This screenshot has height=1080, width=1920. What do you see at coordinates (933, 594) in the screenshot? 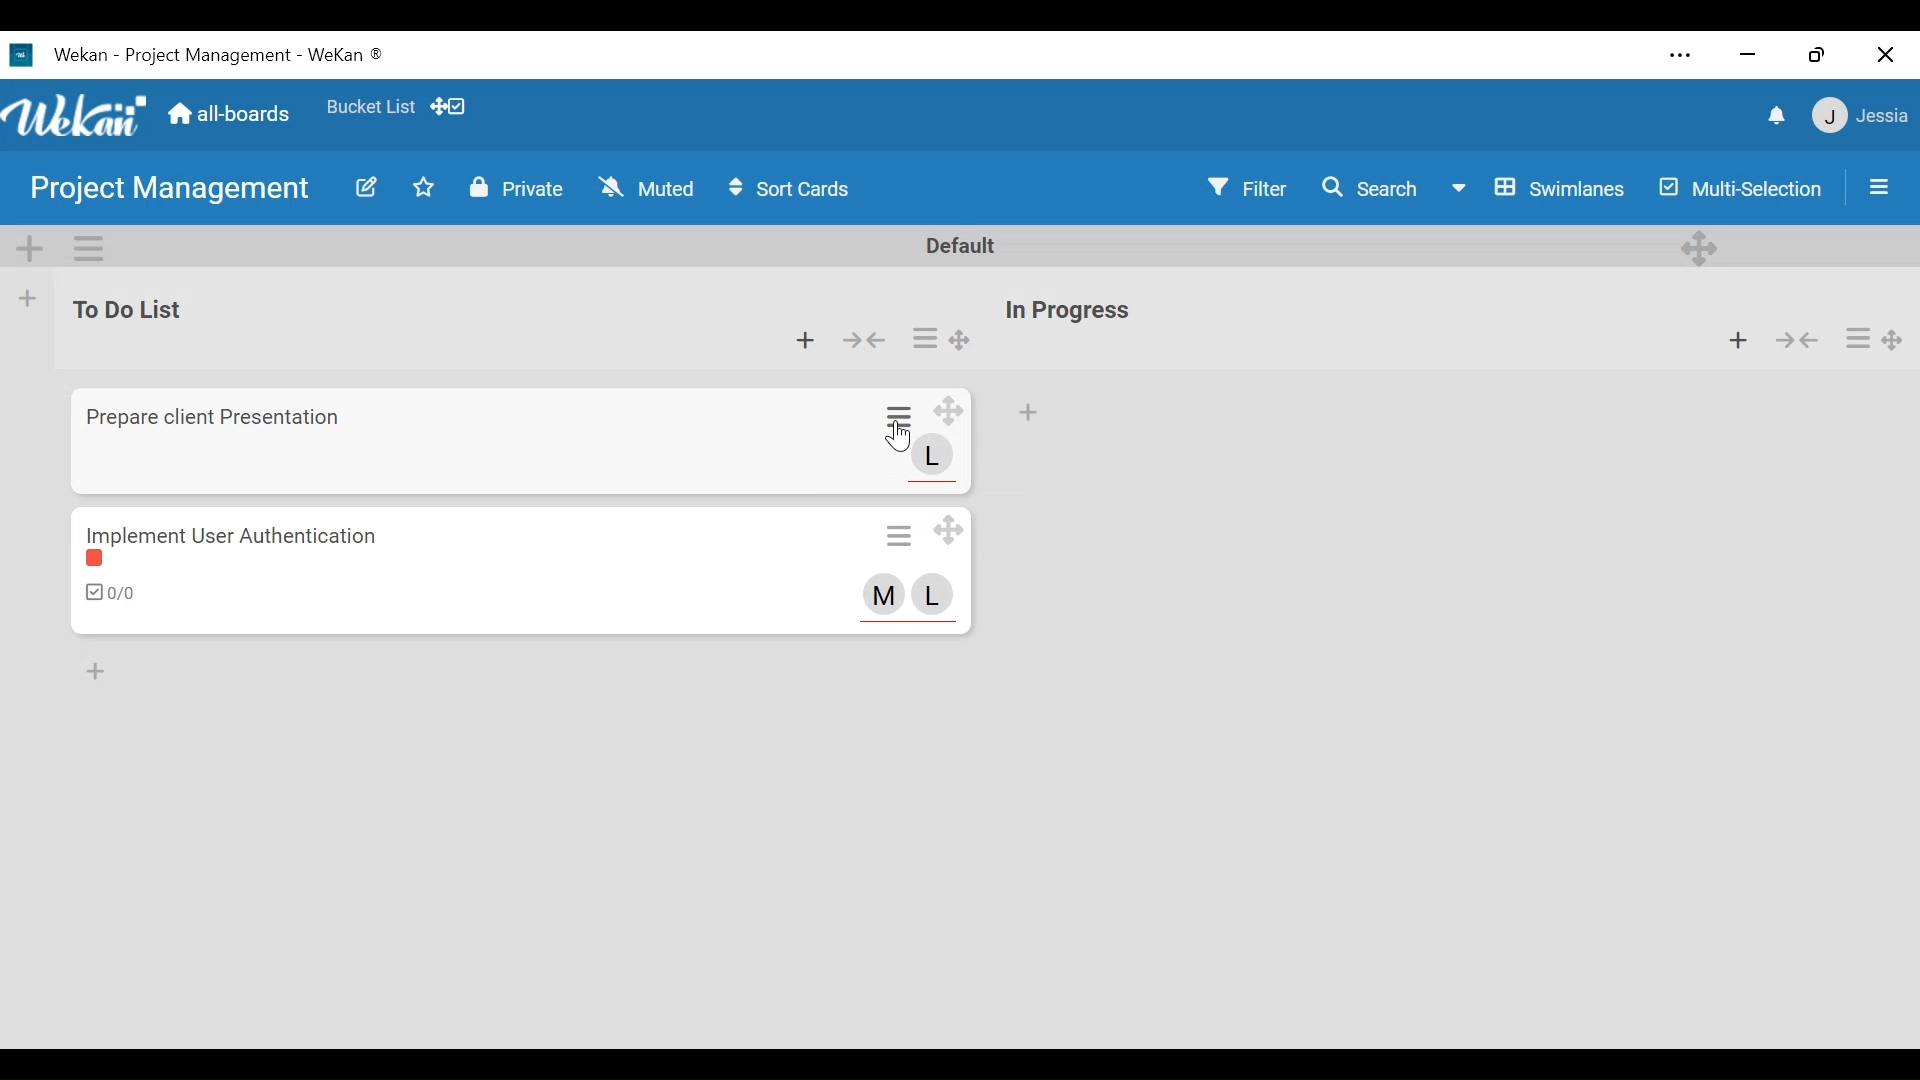
I see `Member` at bounding box center [933, 594].